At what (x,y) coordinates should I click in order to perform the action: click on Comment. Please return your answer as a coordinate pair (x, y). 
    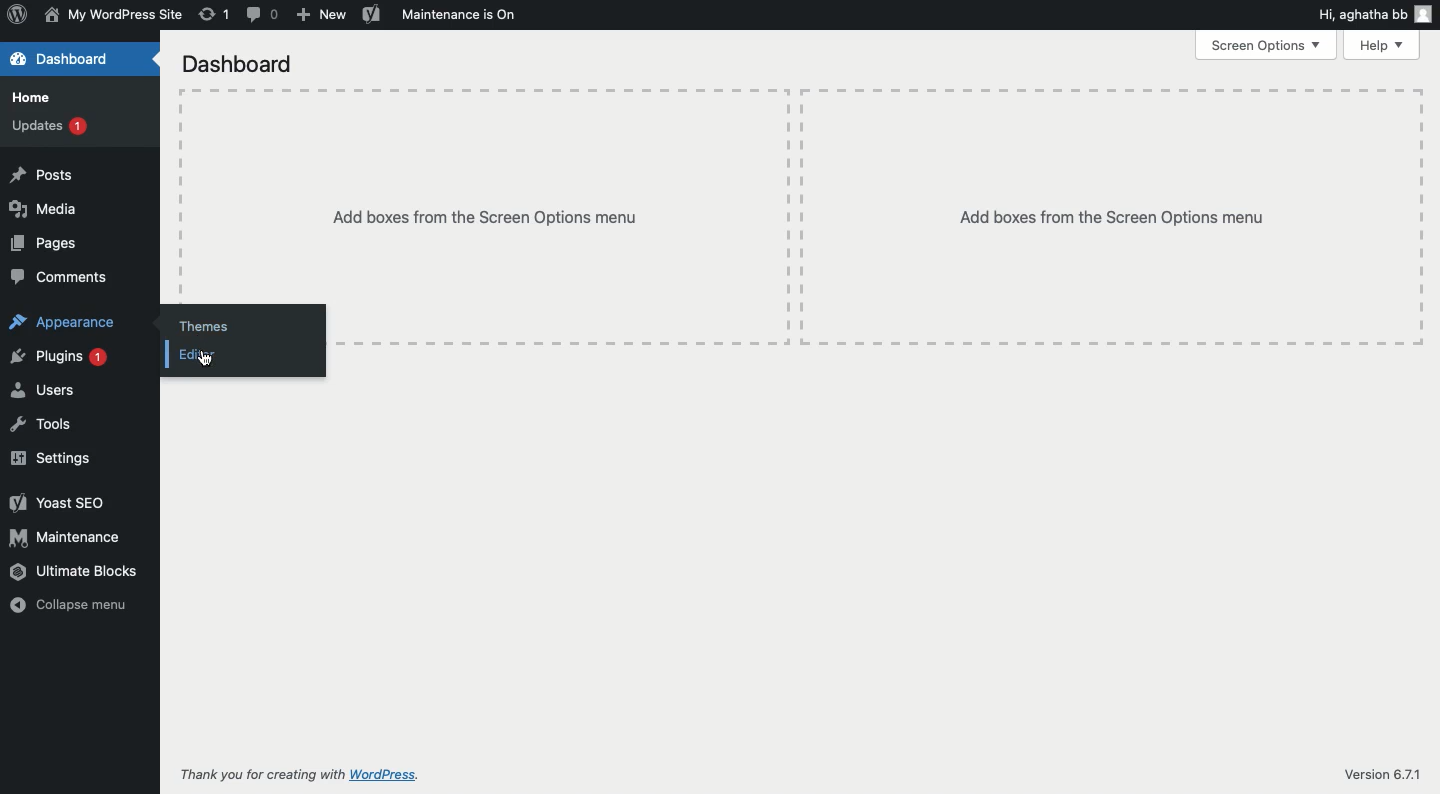
    Looking at the image, I should click on (260, 16).